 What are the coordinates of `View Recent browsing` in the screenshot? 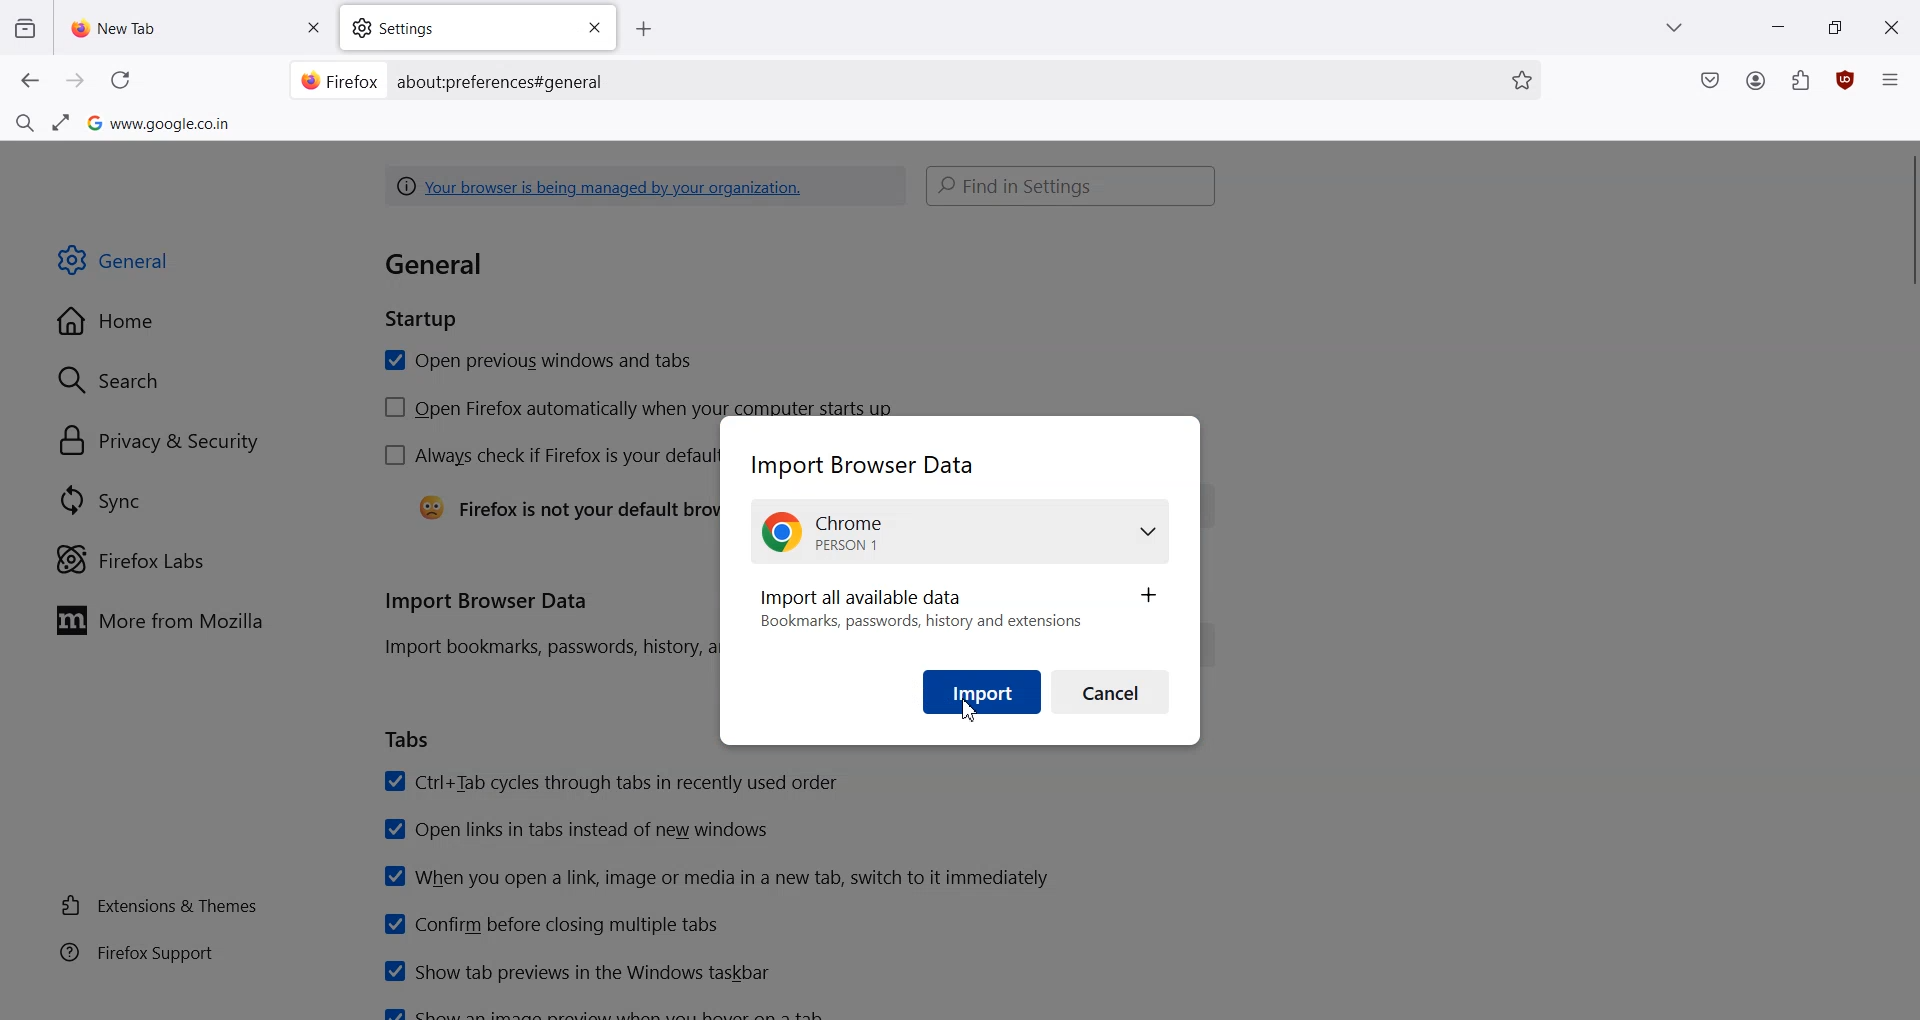 It's located at (25, 30).